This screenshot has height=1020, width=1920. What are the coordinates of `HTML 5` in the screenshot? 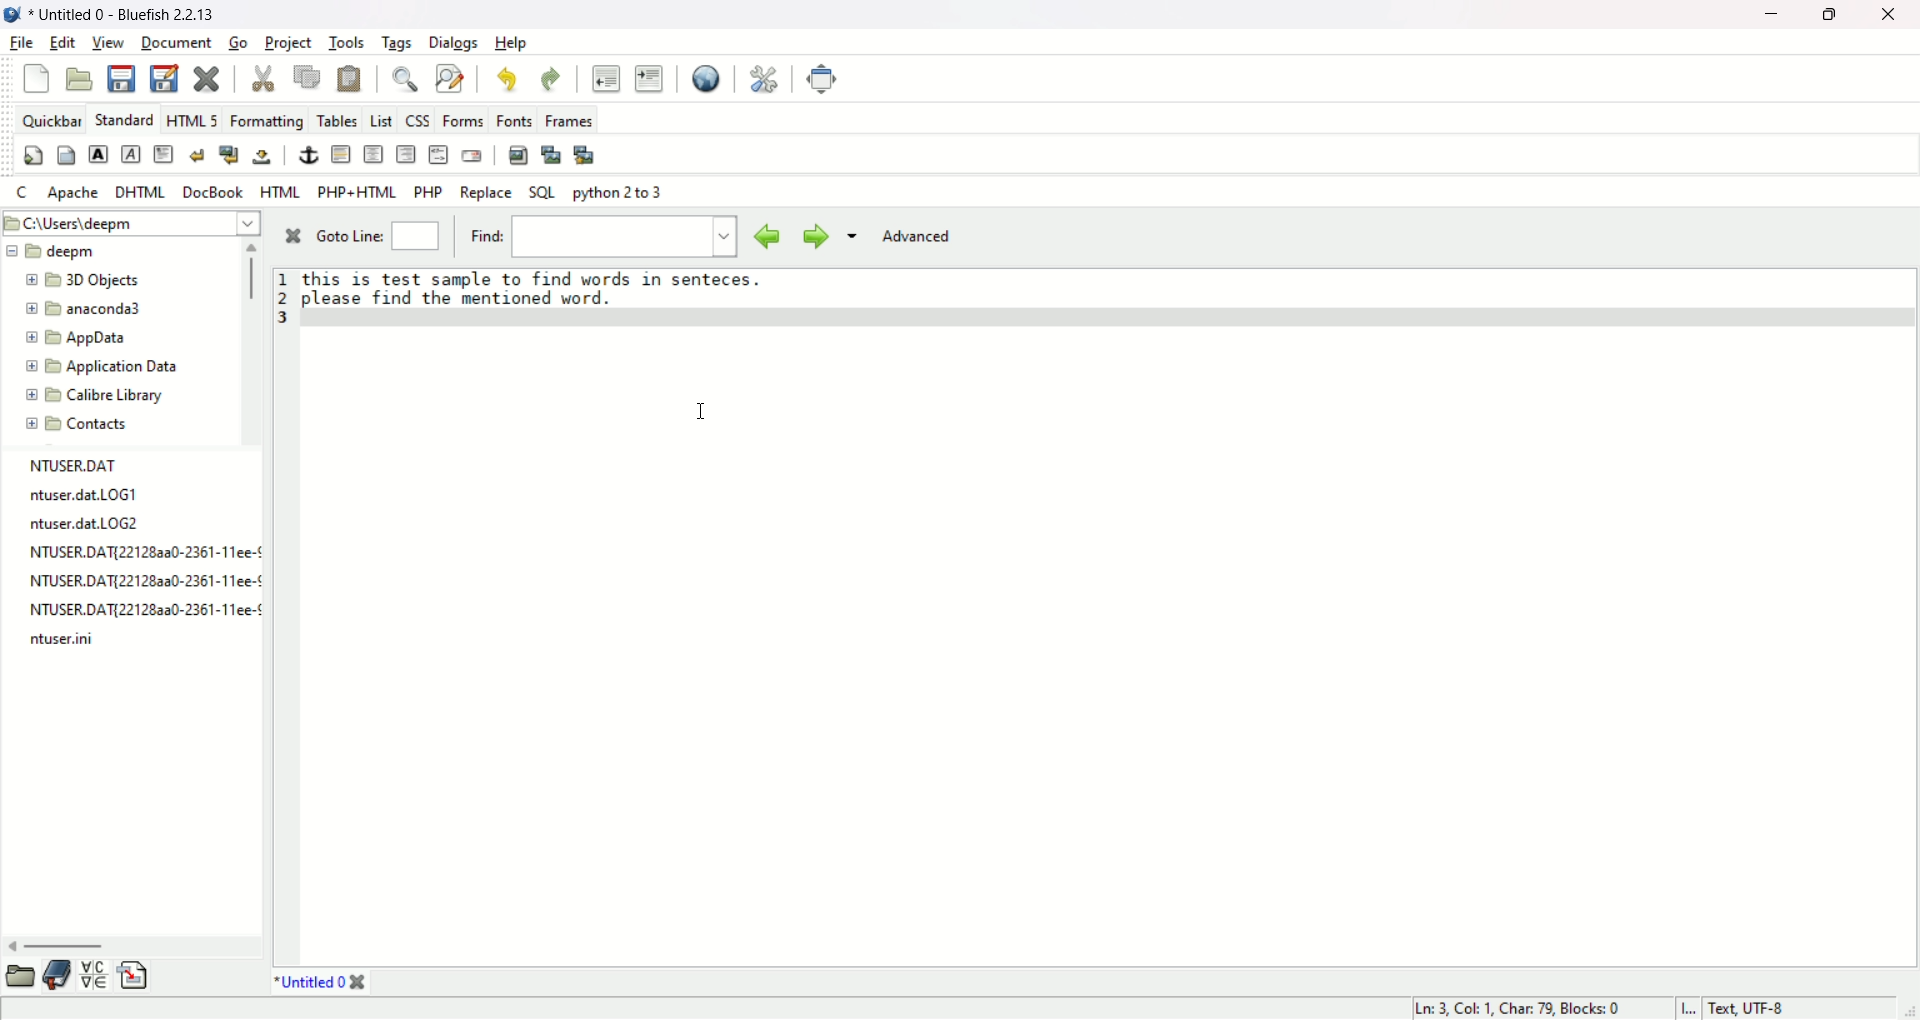 It's located at (193, 118).